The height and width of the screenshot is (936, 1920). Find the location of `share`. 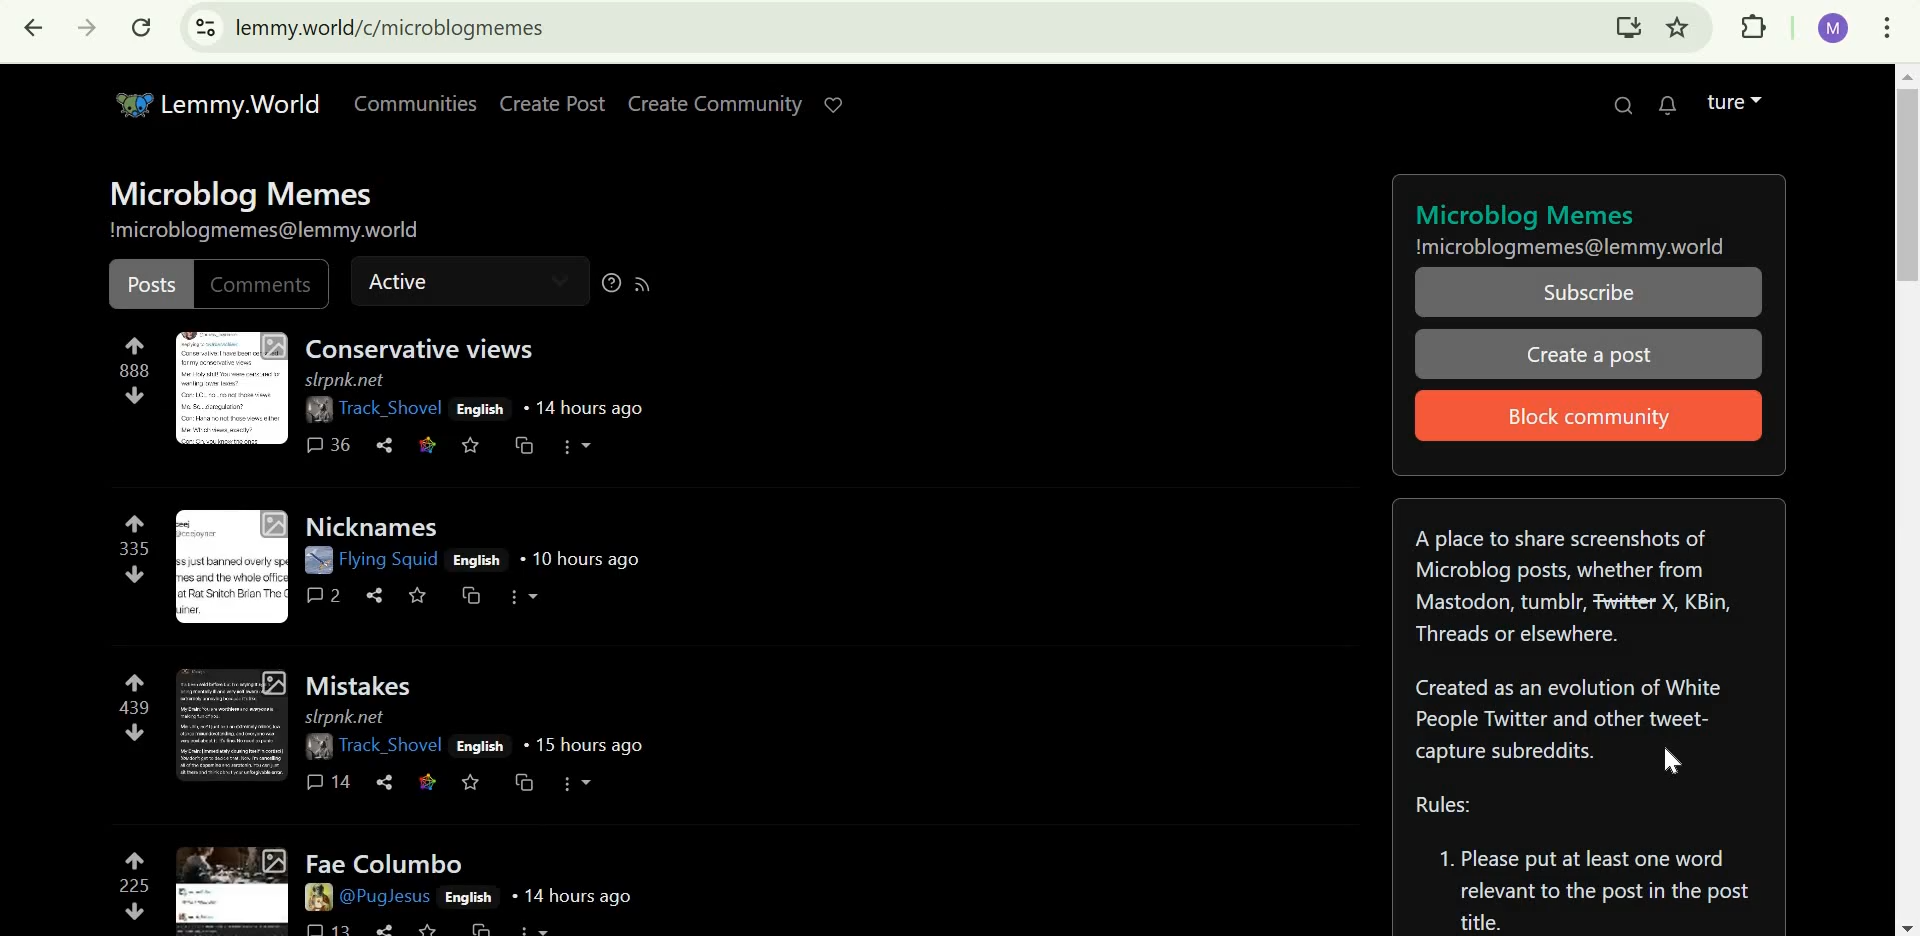

share is located at coordinates (387, 927).